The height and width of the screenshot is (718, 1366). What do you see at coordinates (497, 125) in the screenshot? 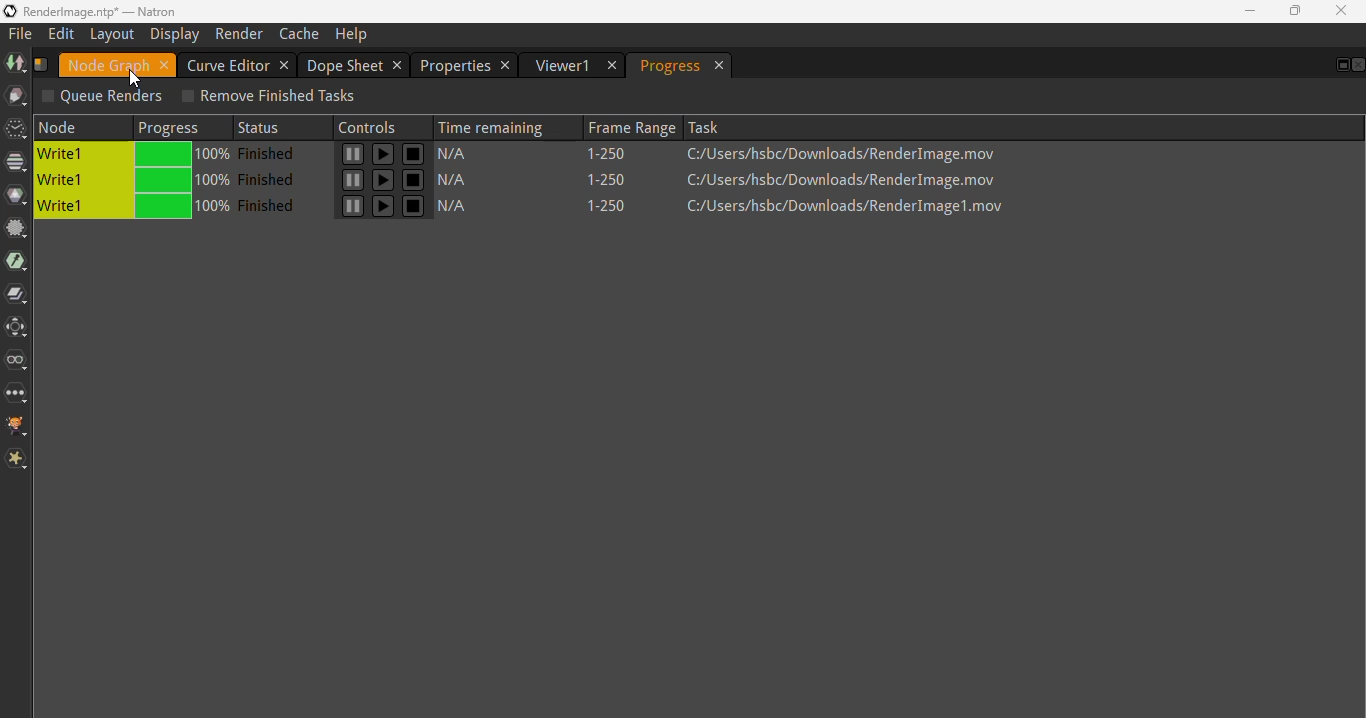
I see `time remaining` at bounding box center [497, 125].